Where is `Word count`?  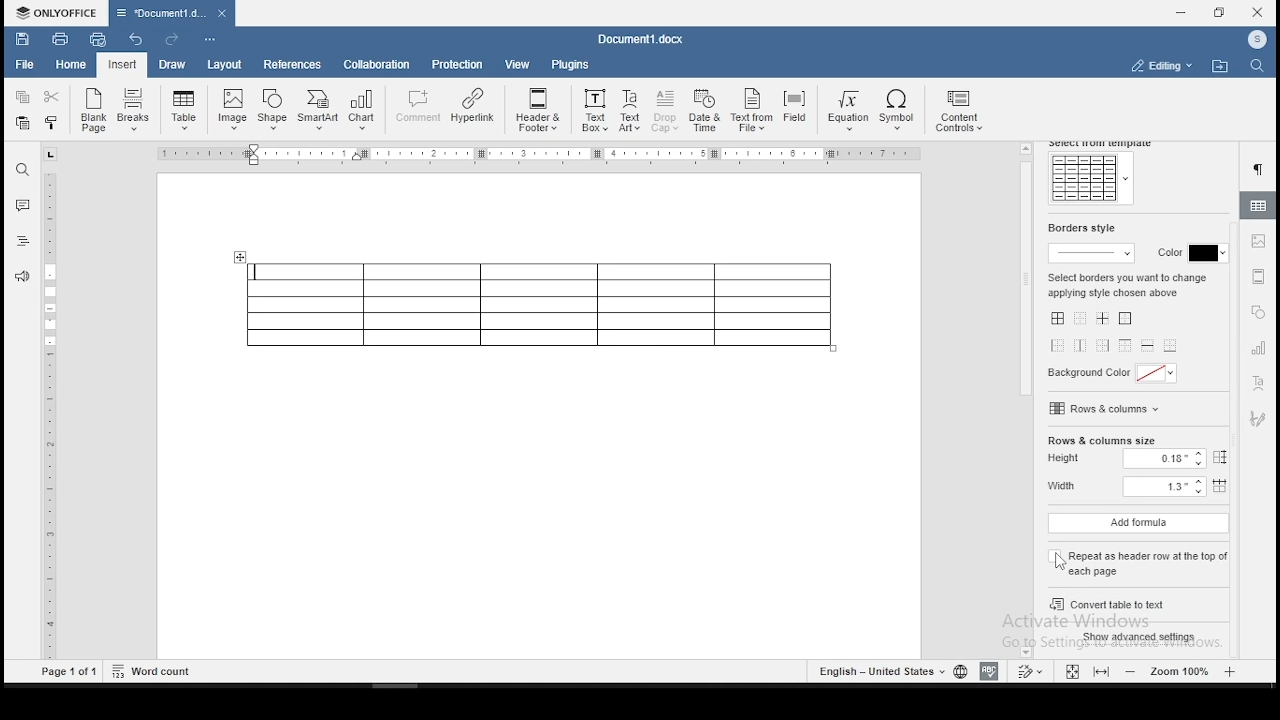 Word count is located at coordinates (152, 671).